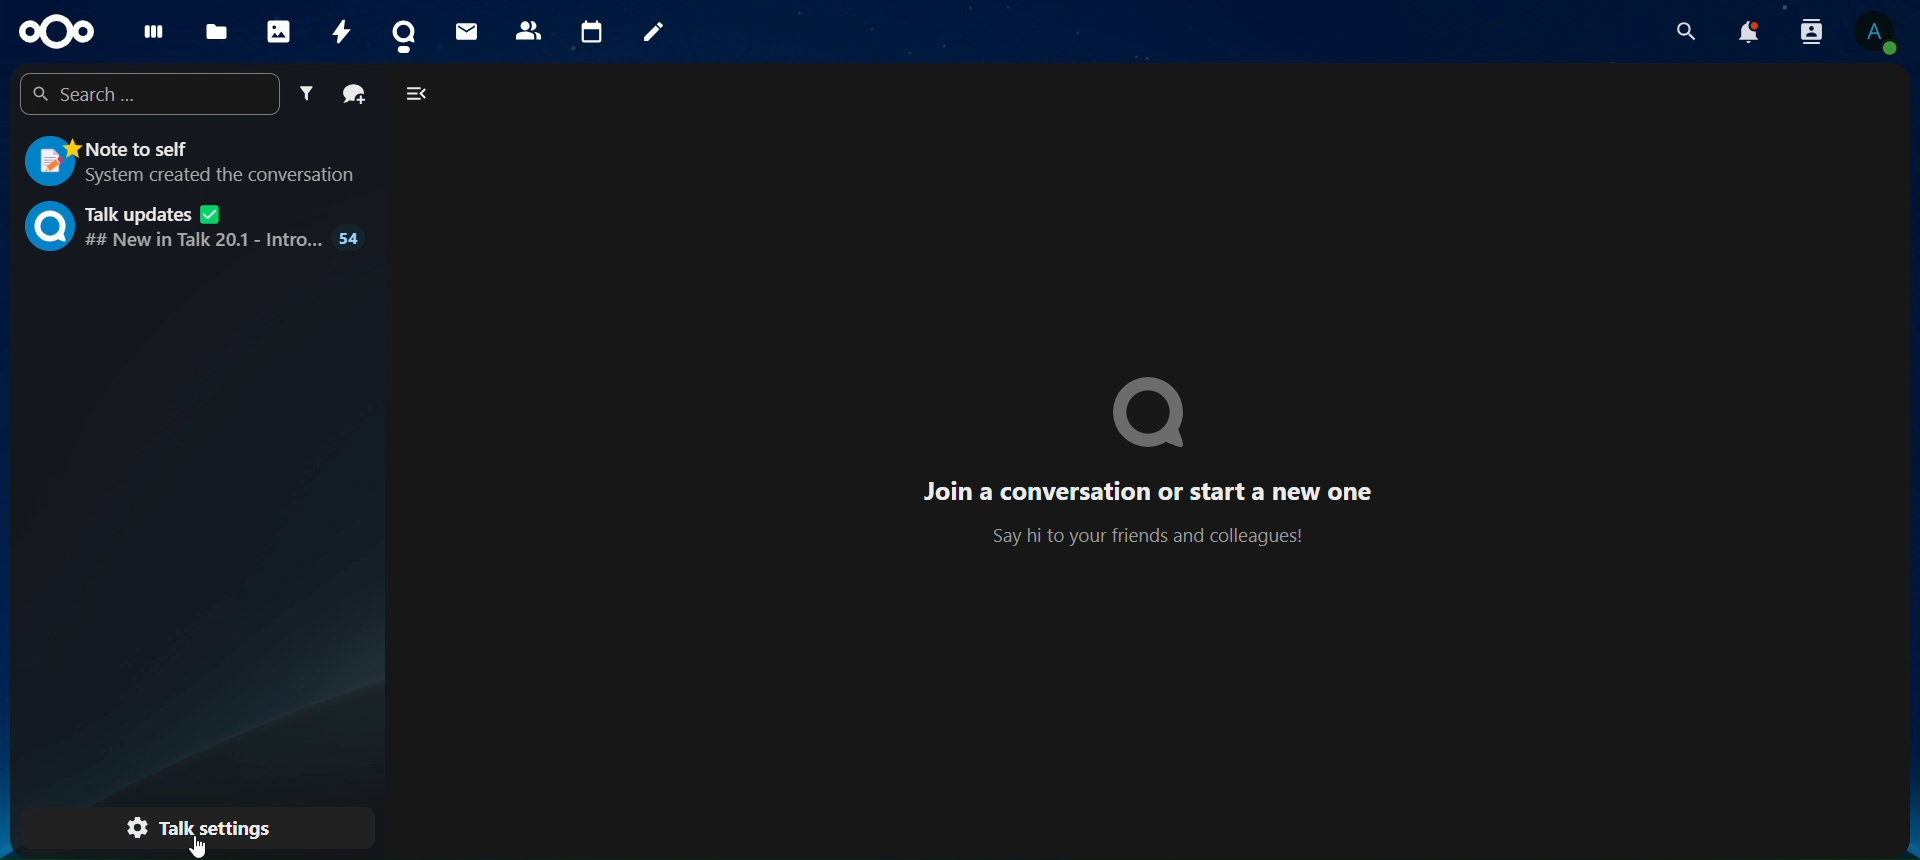 The image size is (1920, 860). What do you see at coordinates (54, 31) in the screenshot?
I see `icon` at bounding box center [54, 31].